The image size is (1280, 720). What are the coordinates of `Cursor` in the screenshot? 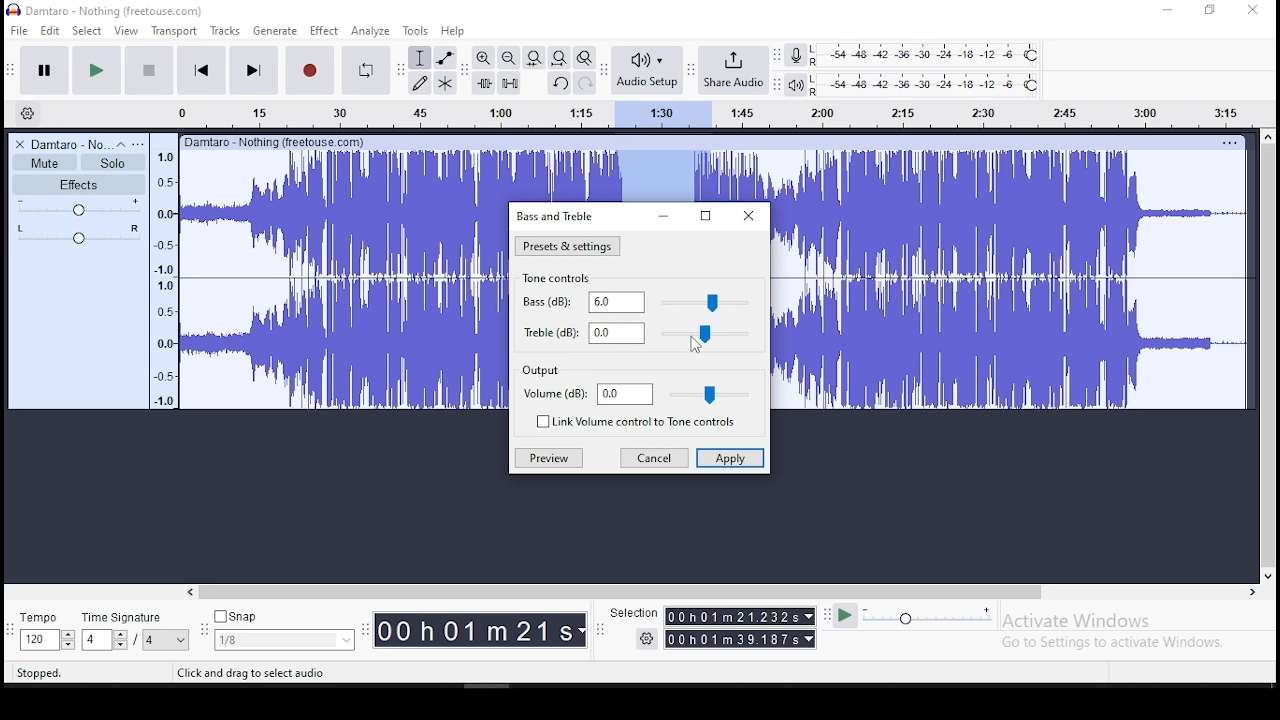 It's located at (692, 345).